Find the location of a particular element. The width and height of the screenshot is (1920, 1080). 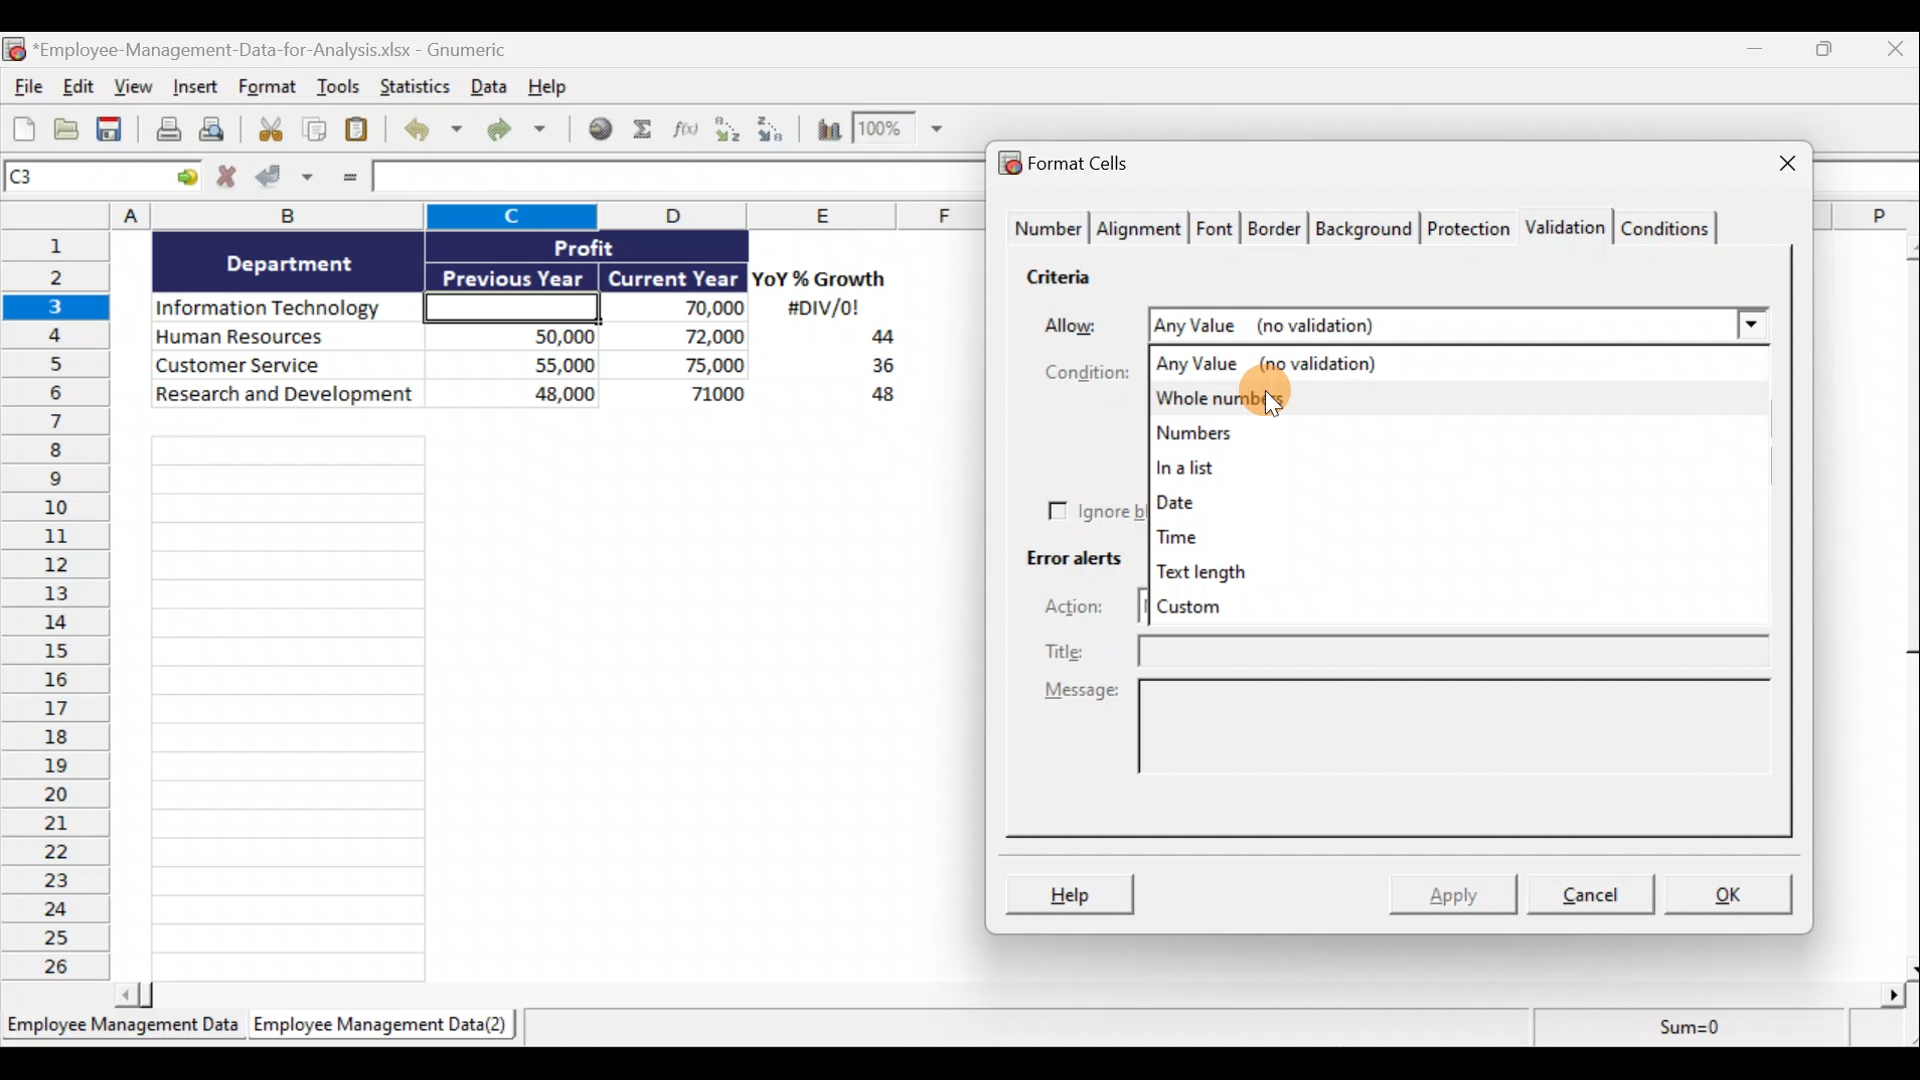

Allow is located at coordinates (1085, 327).